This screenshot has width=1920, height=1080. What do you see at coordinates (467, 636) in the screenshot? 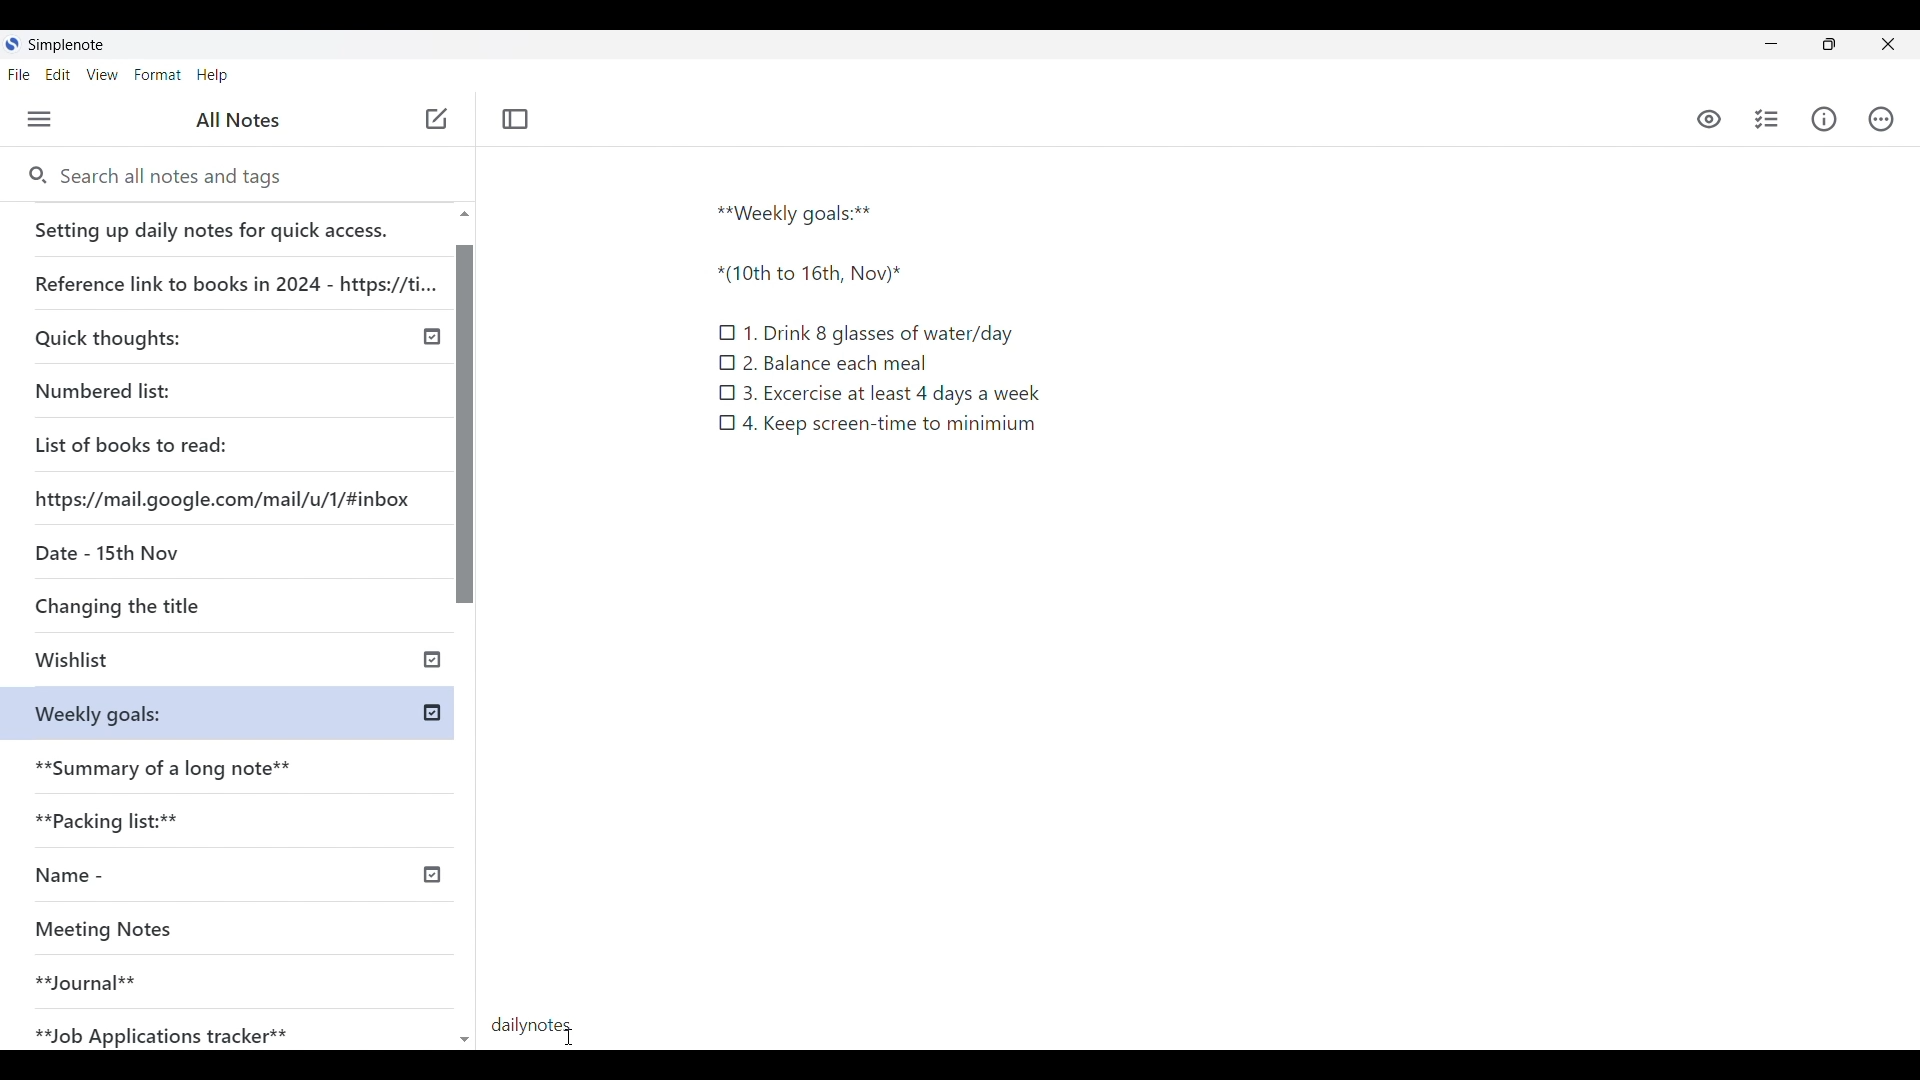
I see `Vertical slide bar` at bounding box center [467, 636].